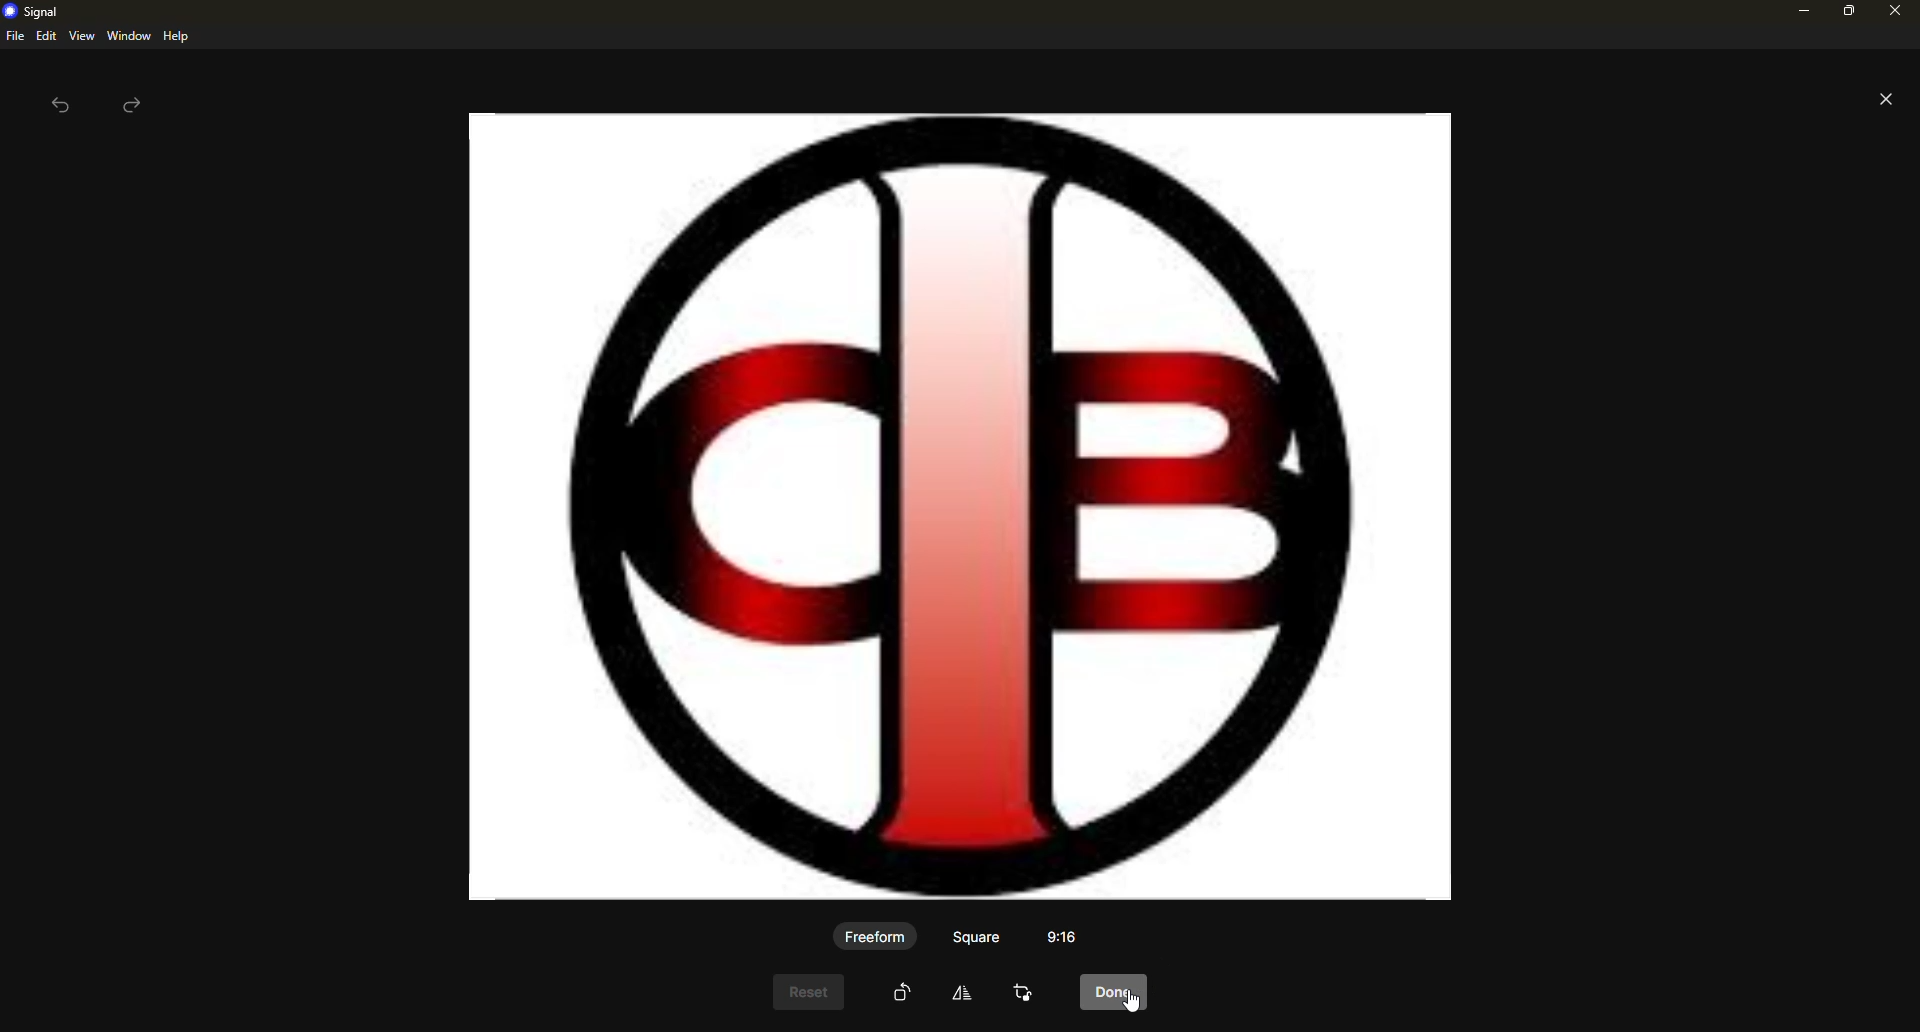 This screenshot has height=1032, width=1920. I want to click on Cursor on done, so click(1117, 992).